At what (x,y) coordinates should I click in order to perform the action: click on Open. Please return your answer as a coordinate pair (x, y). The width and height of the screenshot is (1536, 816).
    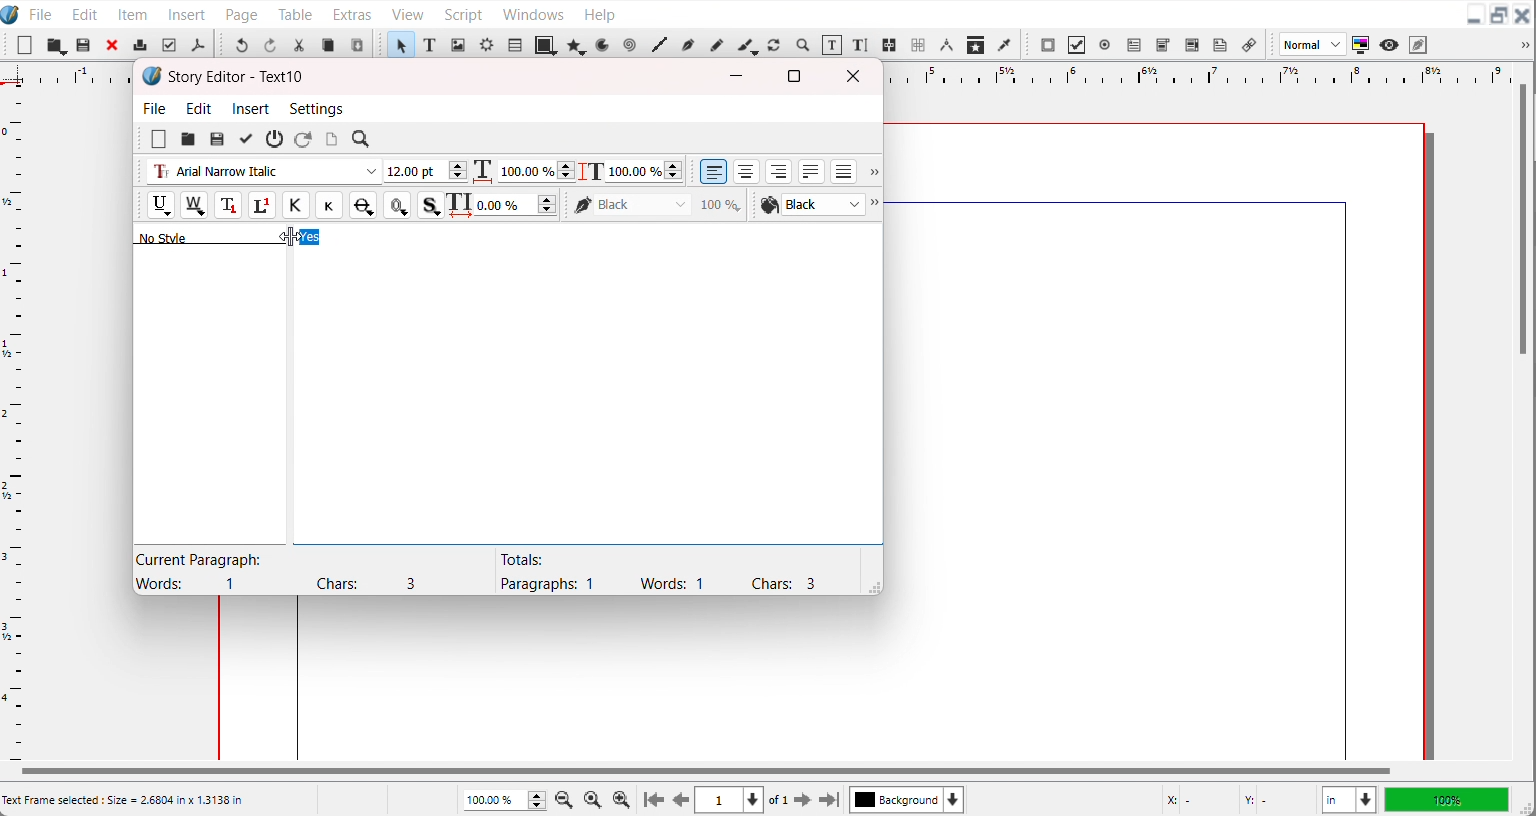
    Looking at the image, I should click on (85, 46).